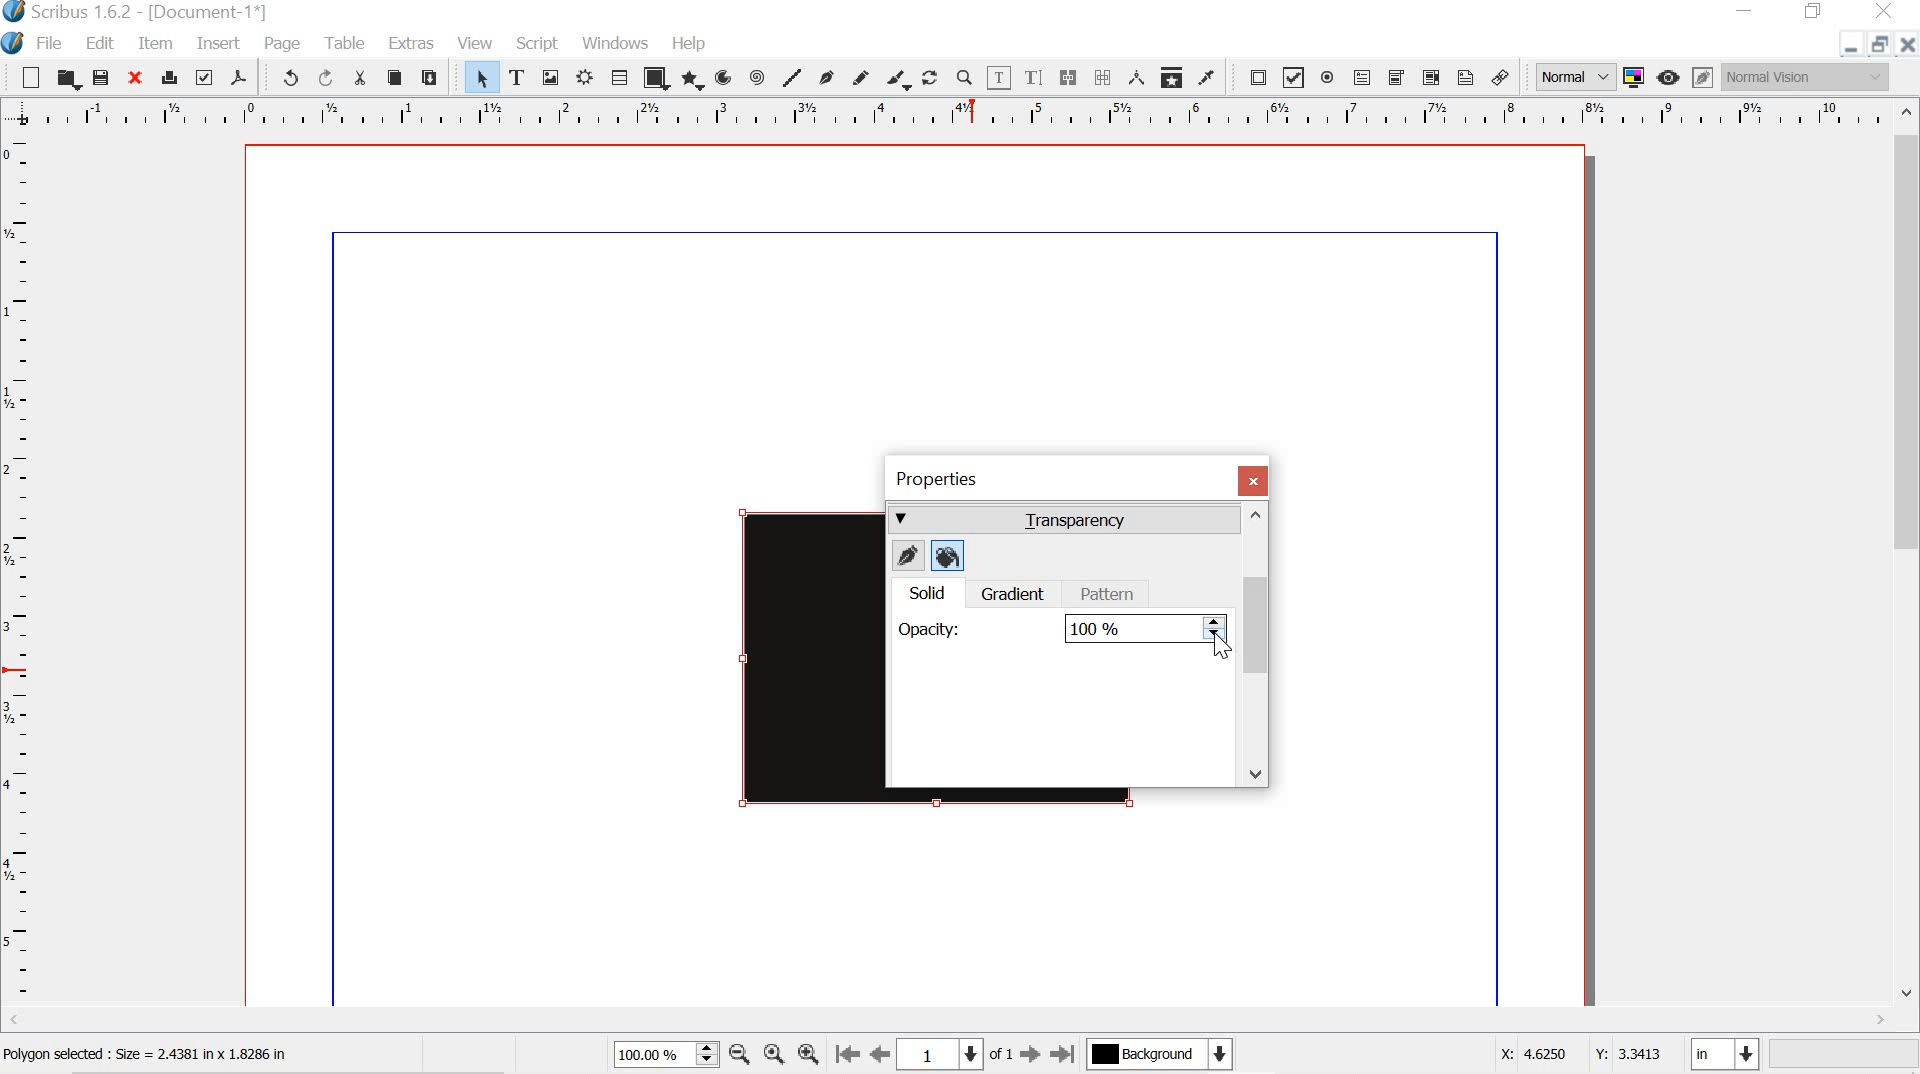  What do you see at coordinates (102, 79) in the screenshot?
I see `save` at bounding box center [102, 79].